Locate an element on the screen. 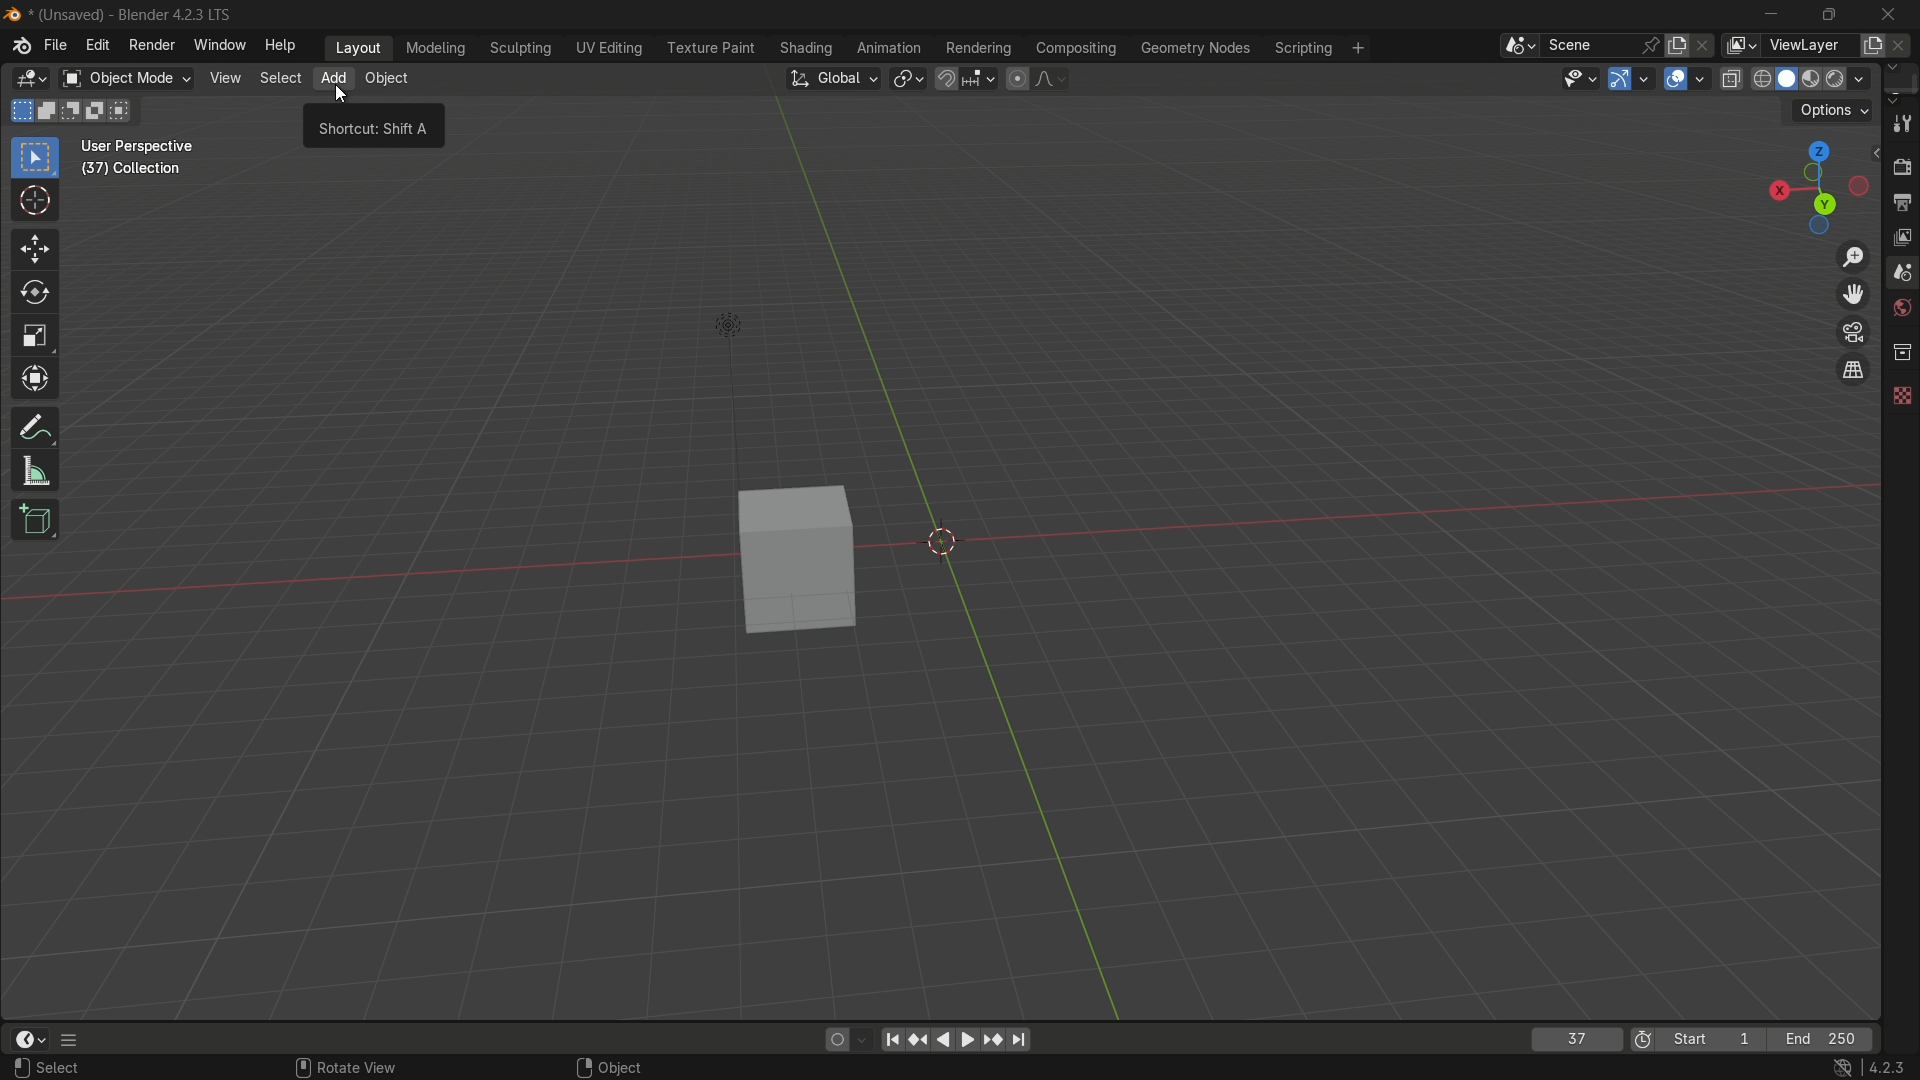 The height and width of the screenshot is (1080, 1920). 3d viewport is located at coordinates (34, 79).